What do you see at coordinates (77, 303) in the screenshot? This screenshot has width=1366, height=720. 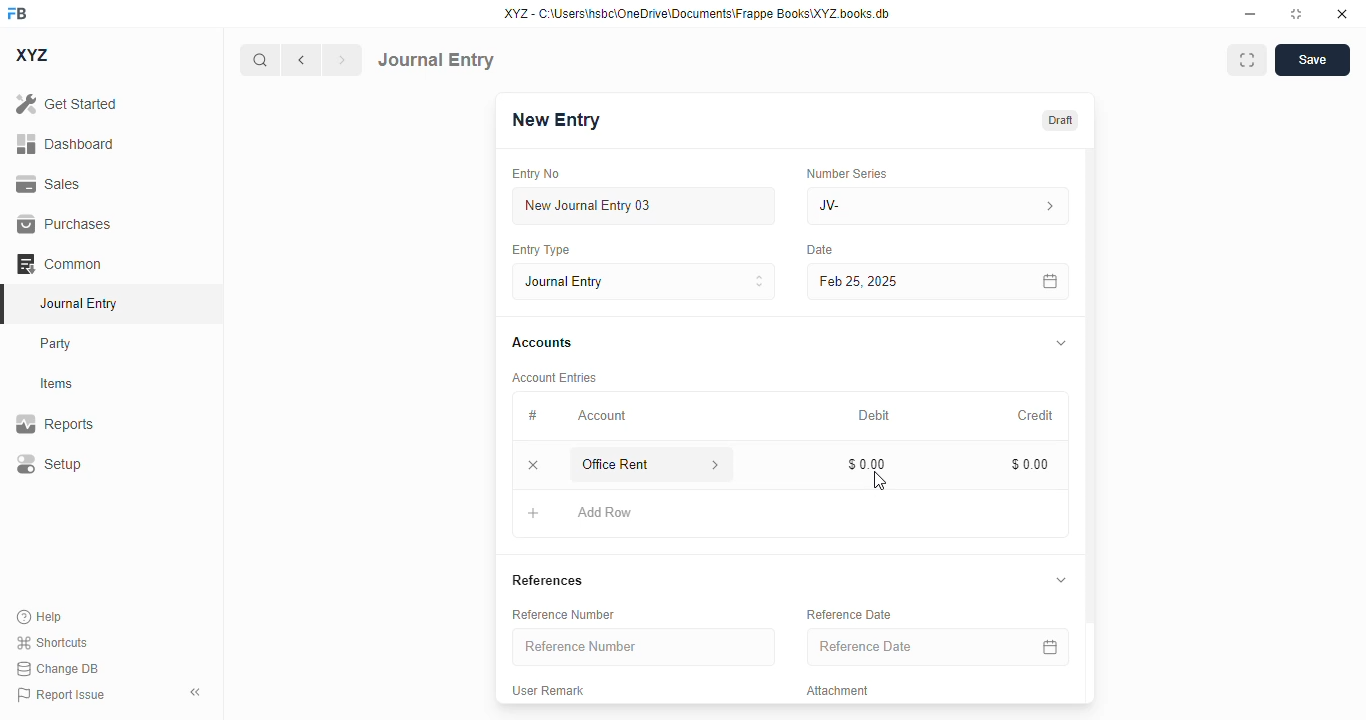 I see `journal entry` at bounding box center [77, 303].